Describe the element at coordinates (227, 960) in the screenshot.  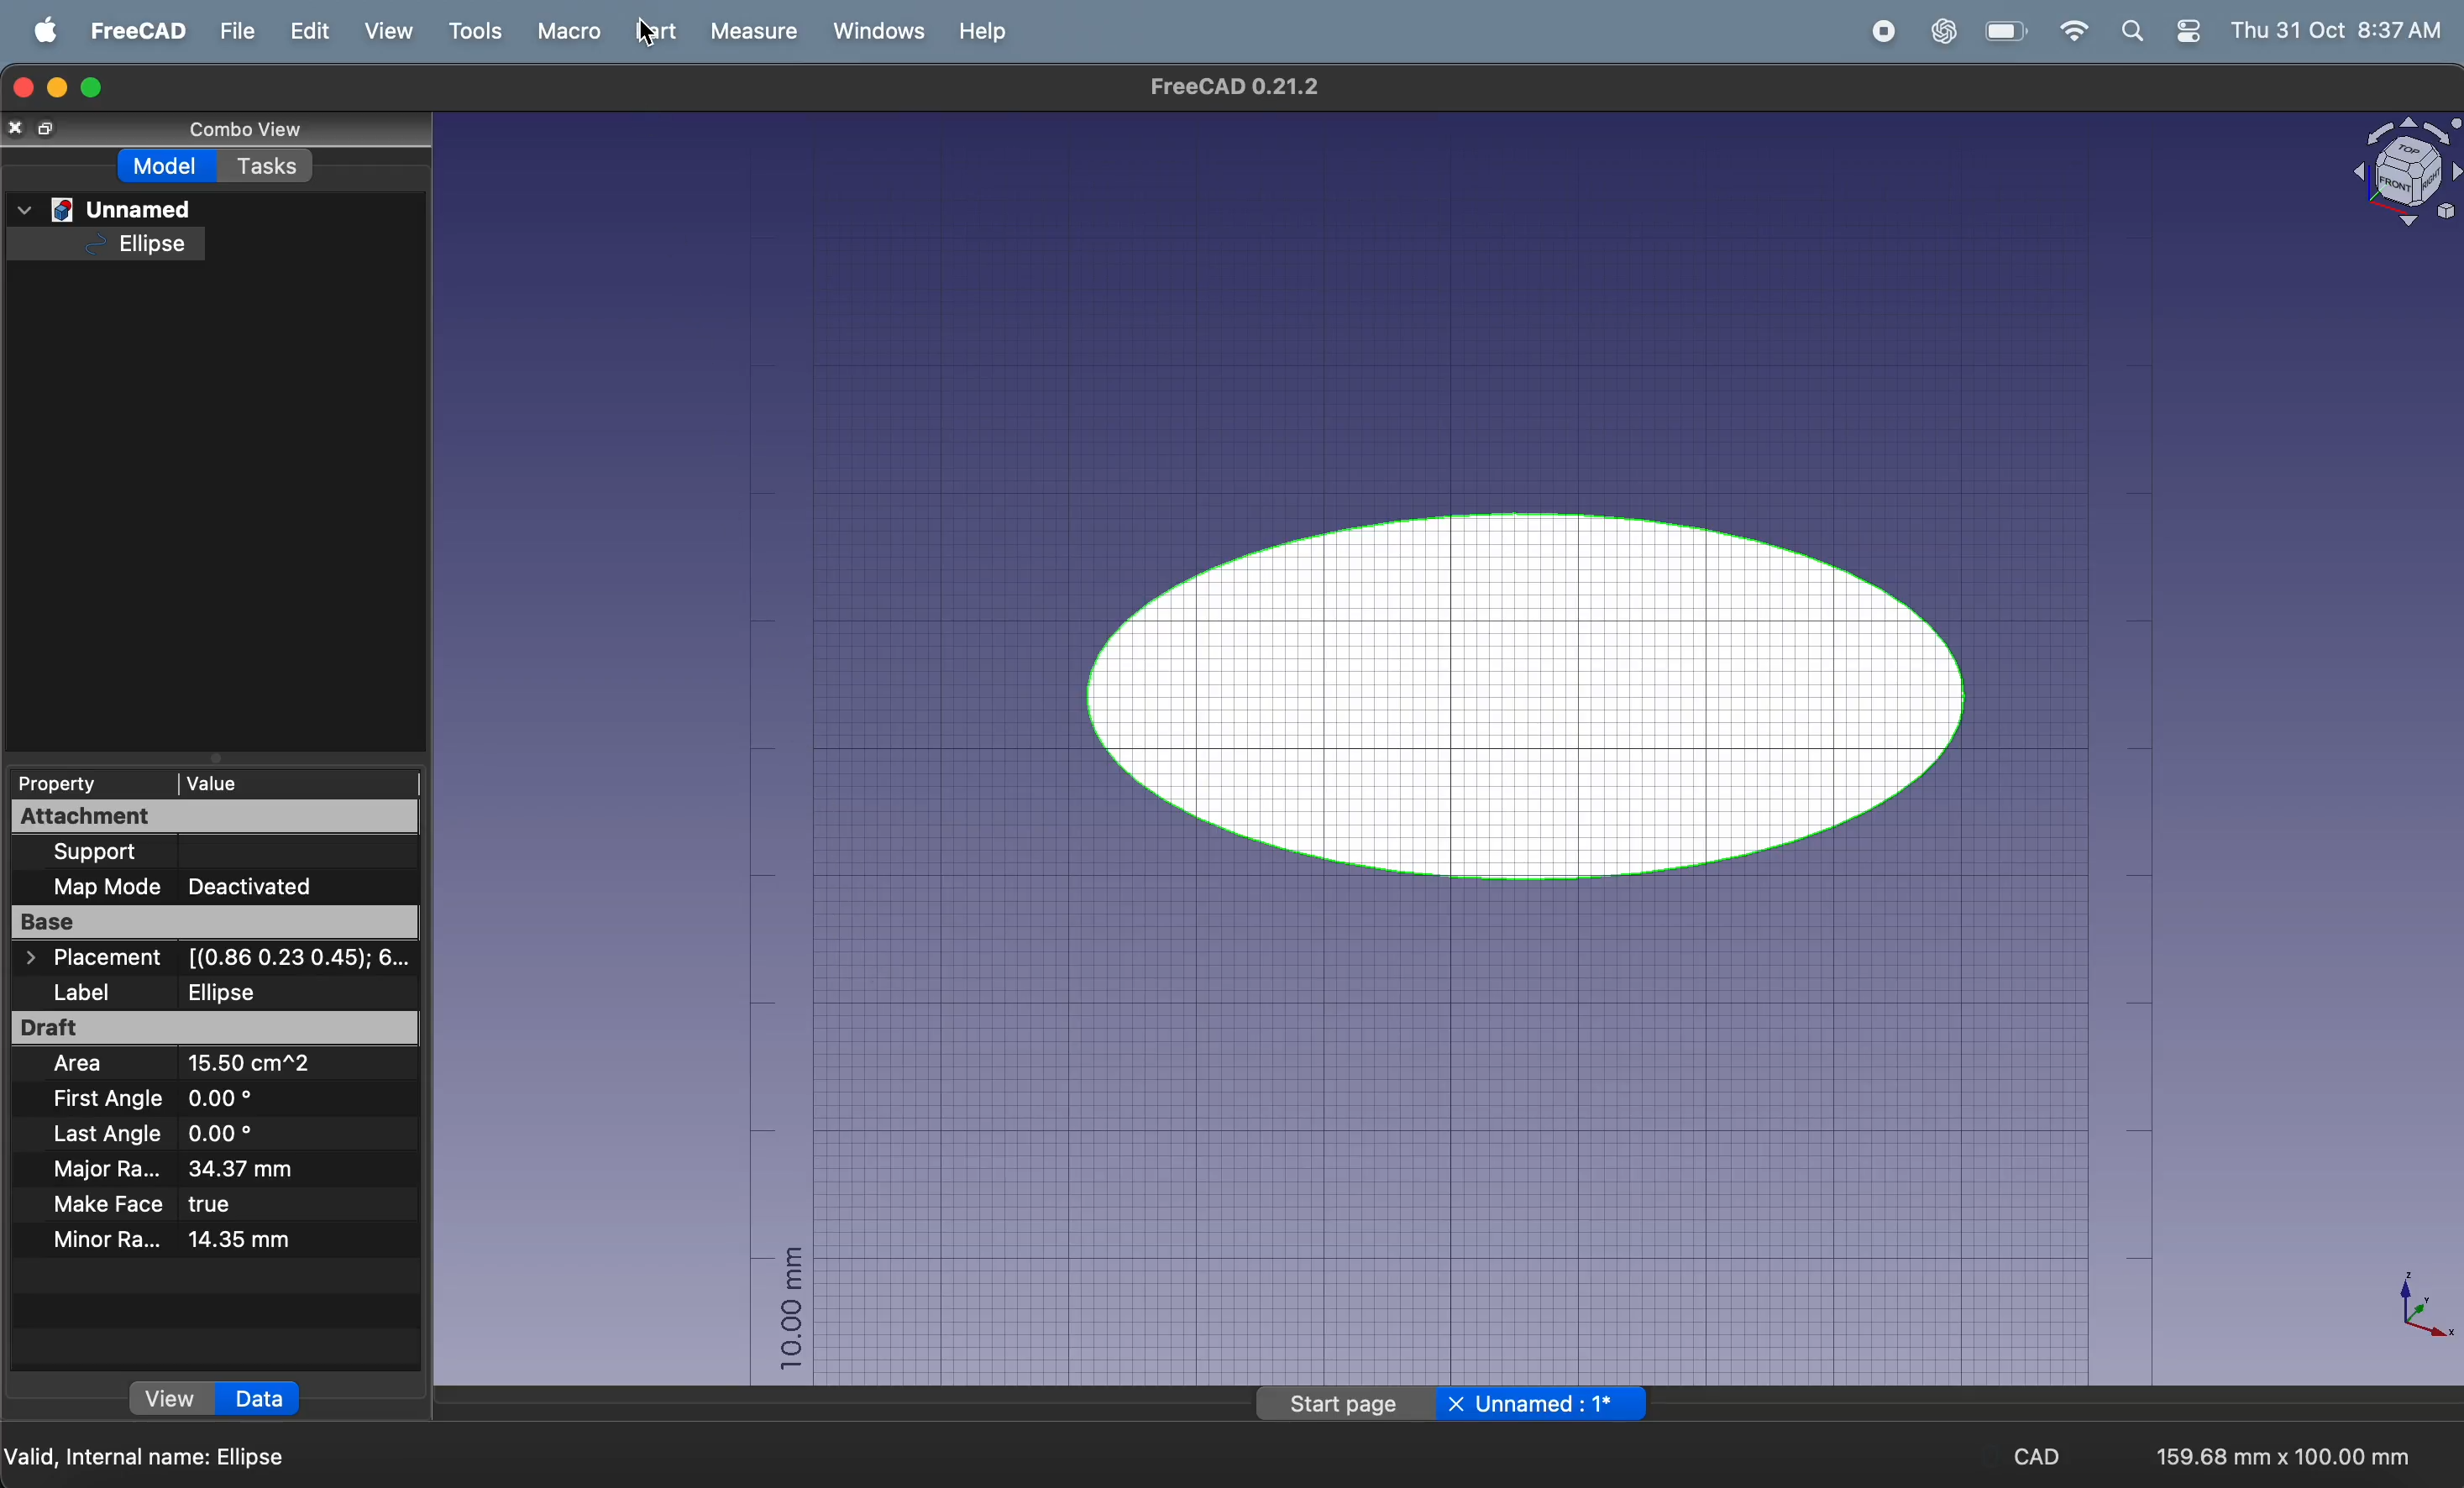
I see `placement` at that location.